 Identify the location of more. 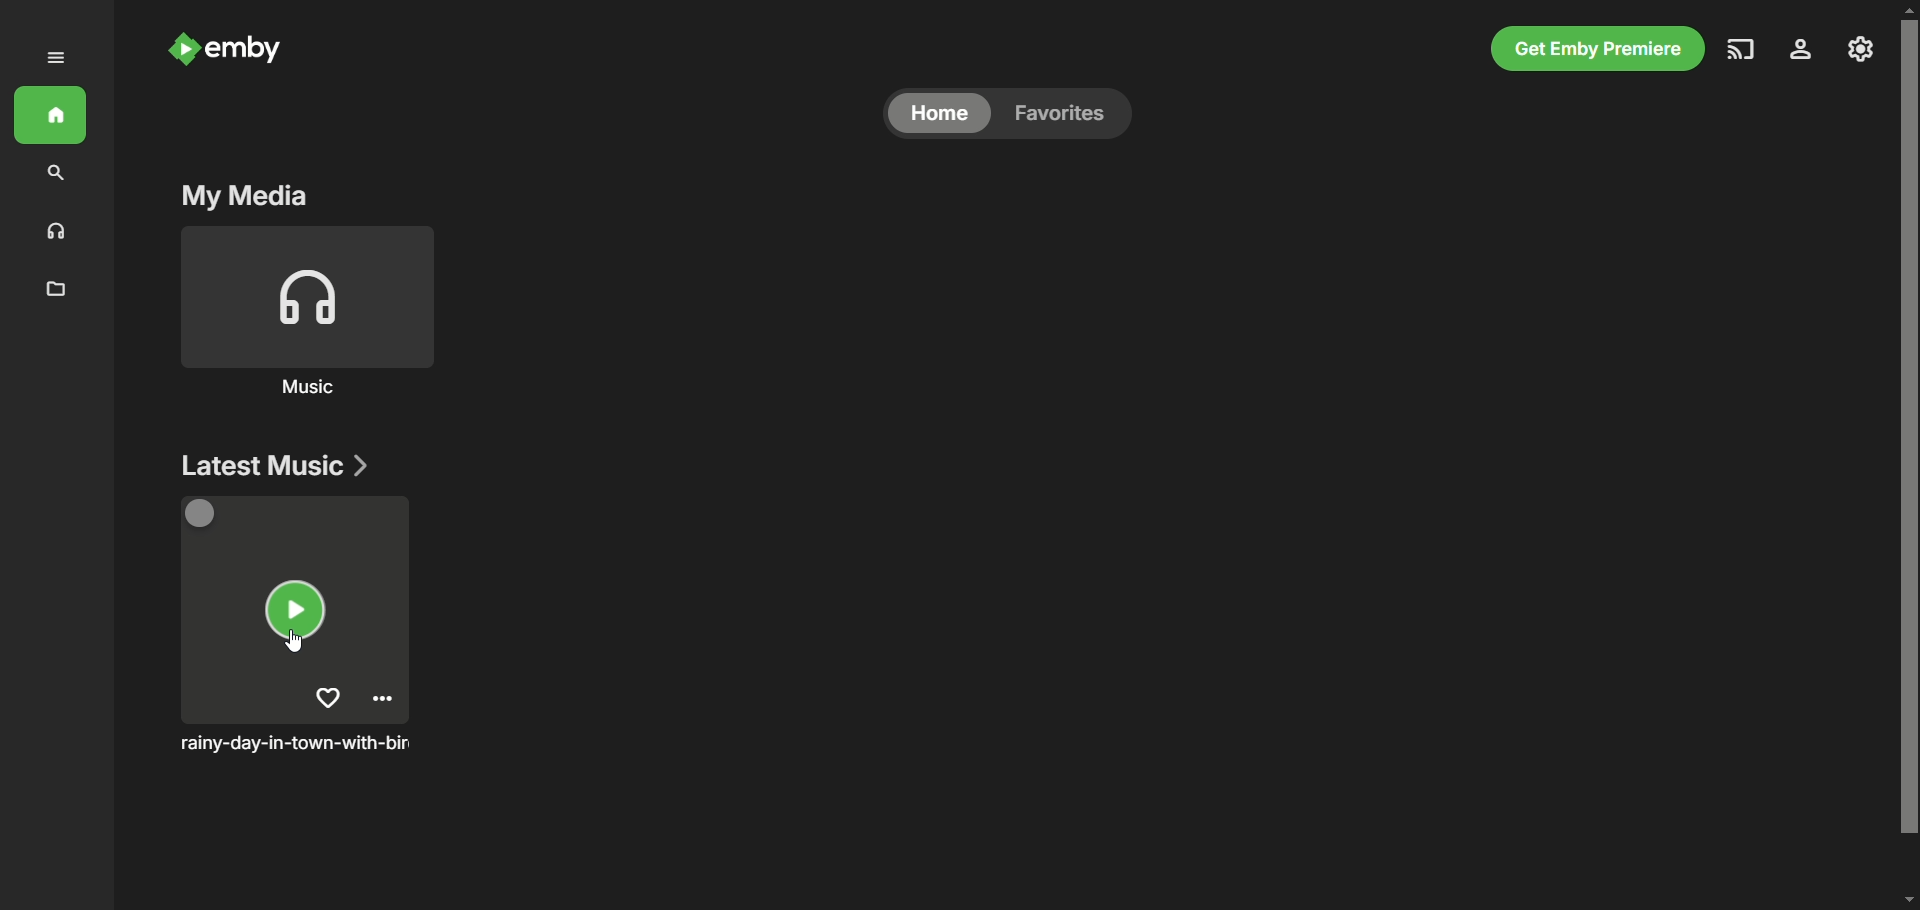
(387, 701).